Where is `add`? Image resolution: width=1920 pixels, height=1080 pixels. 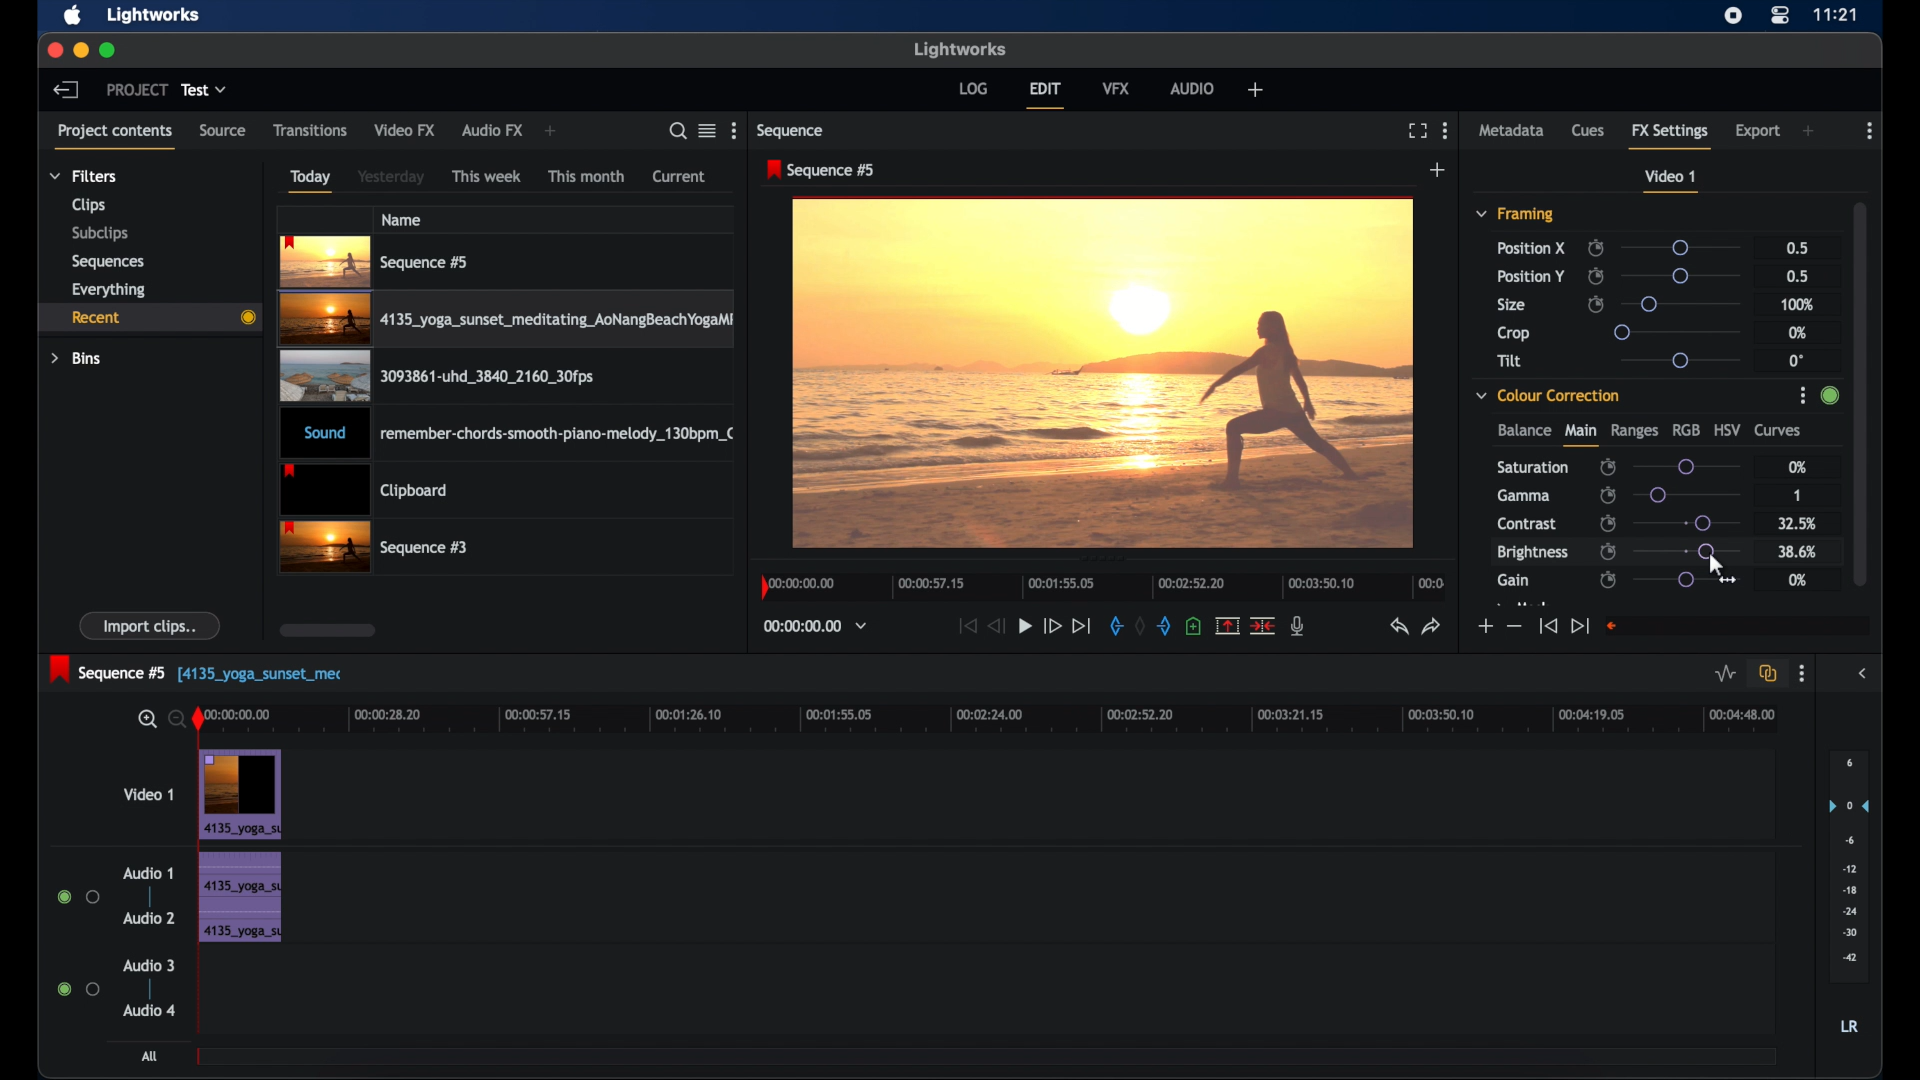
add is located at coordinates (1438, 170).